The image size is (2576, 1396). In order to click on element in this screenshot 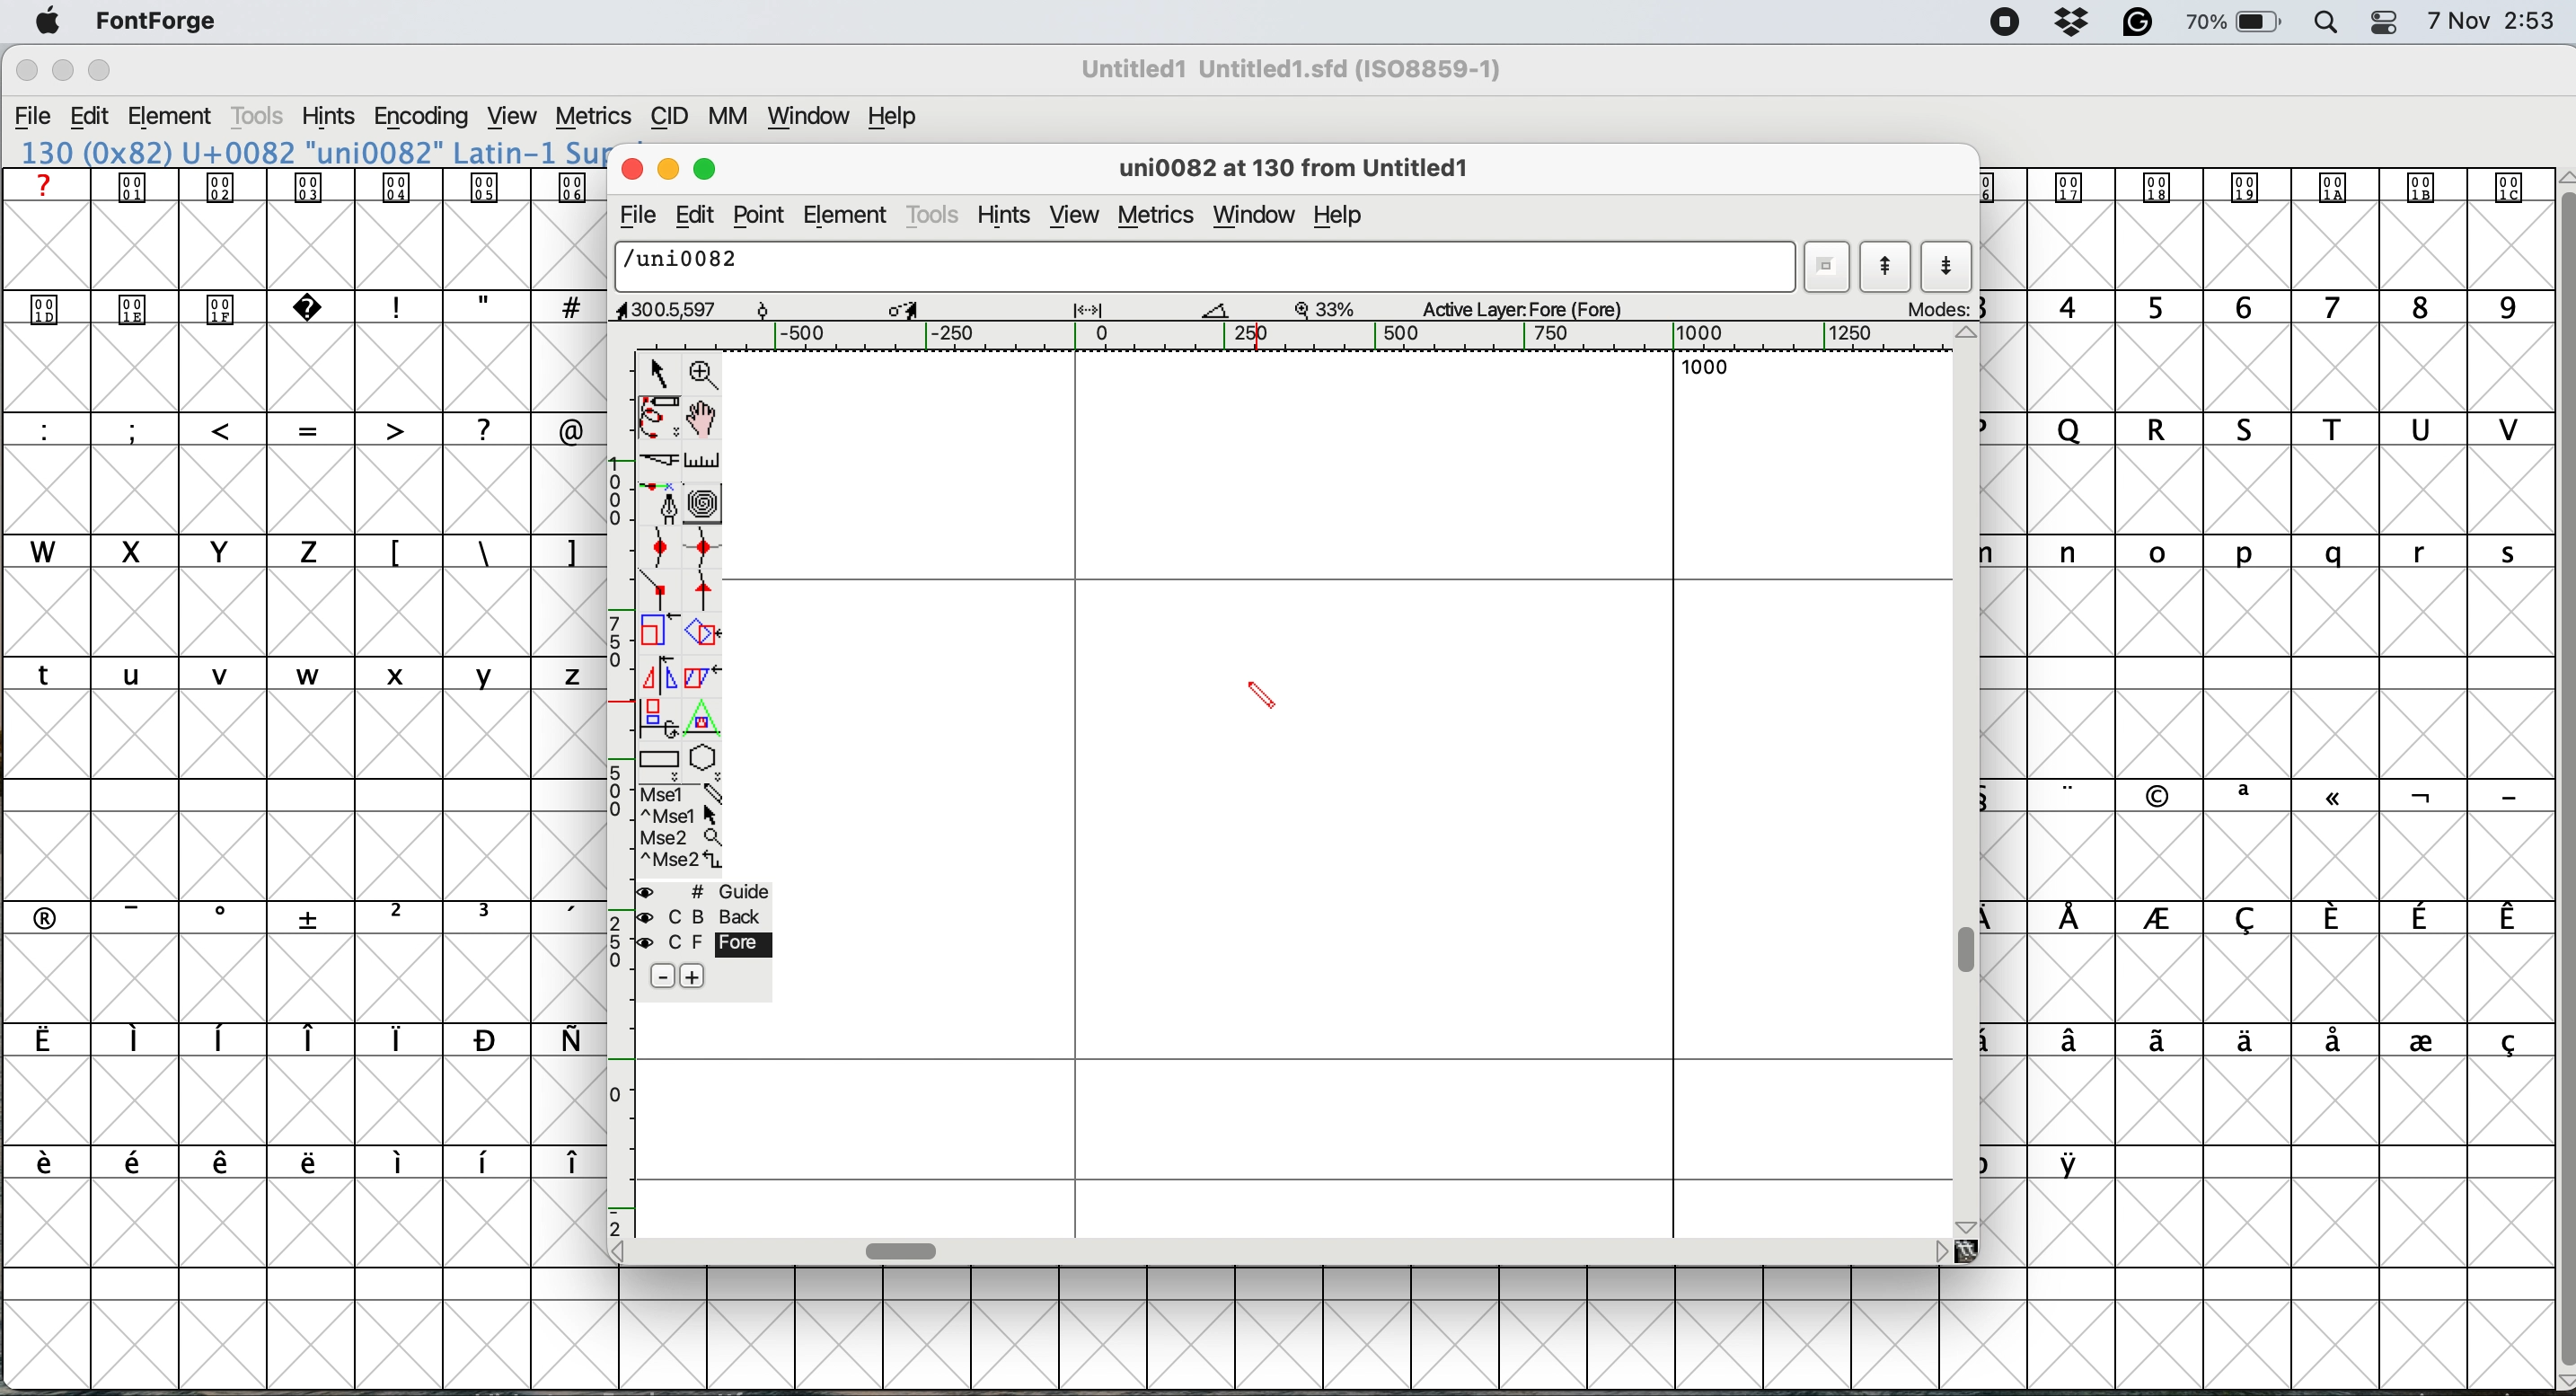, I will do `click(181, 116)`.